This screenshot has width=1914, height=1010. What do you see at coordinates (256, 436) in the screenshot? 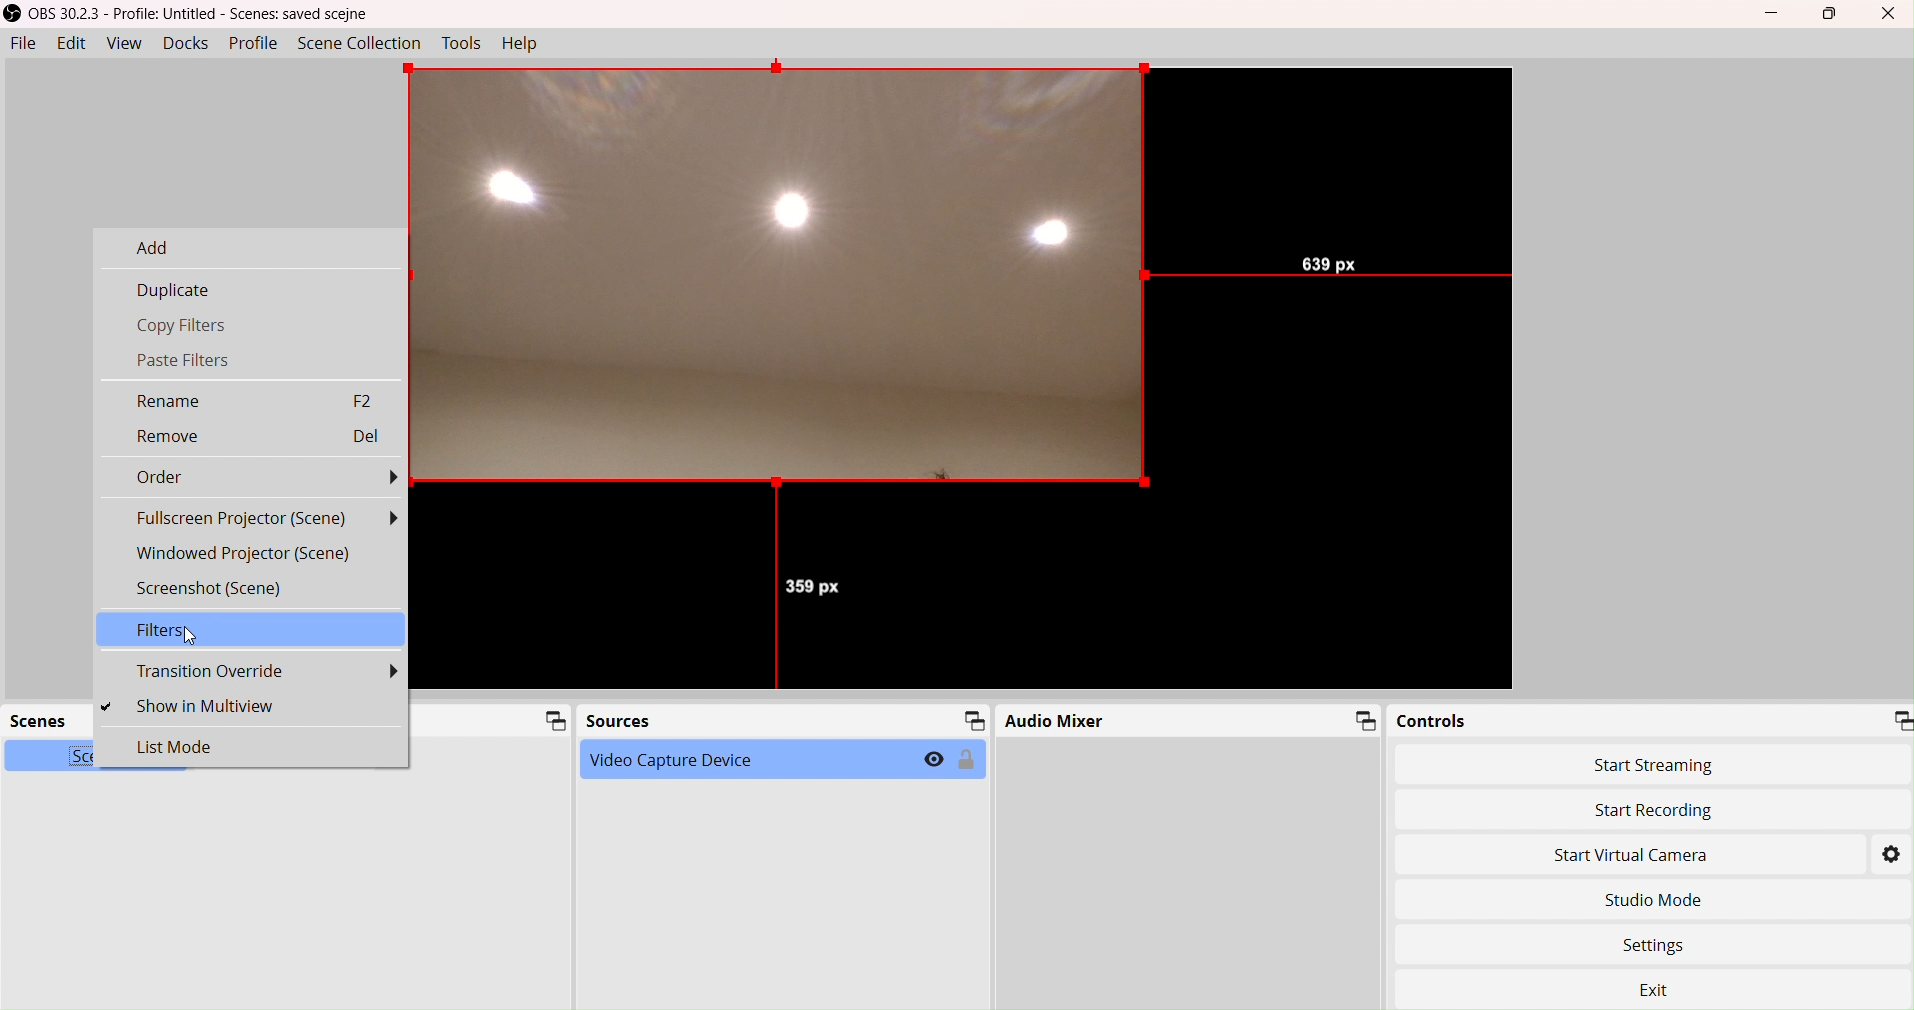
I see `Remove` at bounding box center [256, 436].